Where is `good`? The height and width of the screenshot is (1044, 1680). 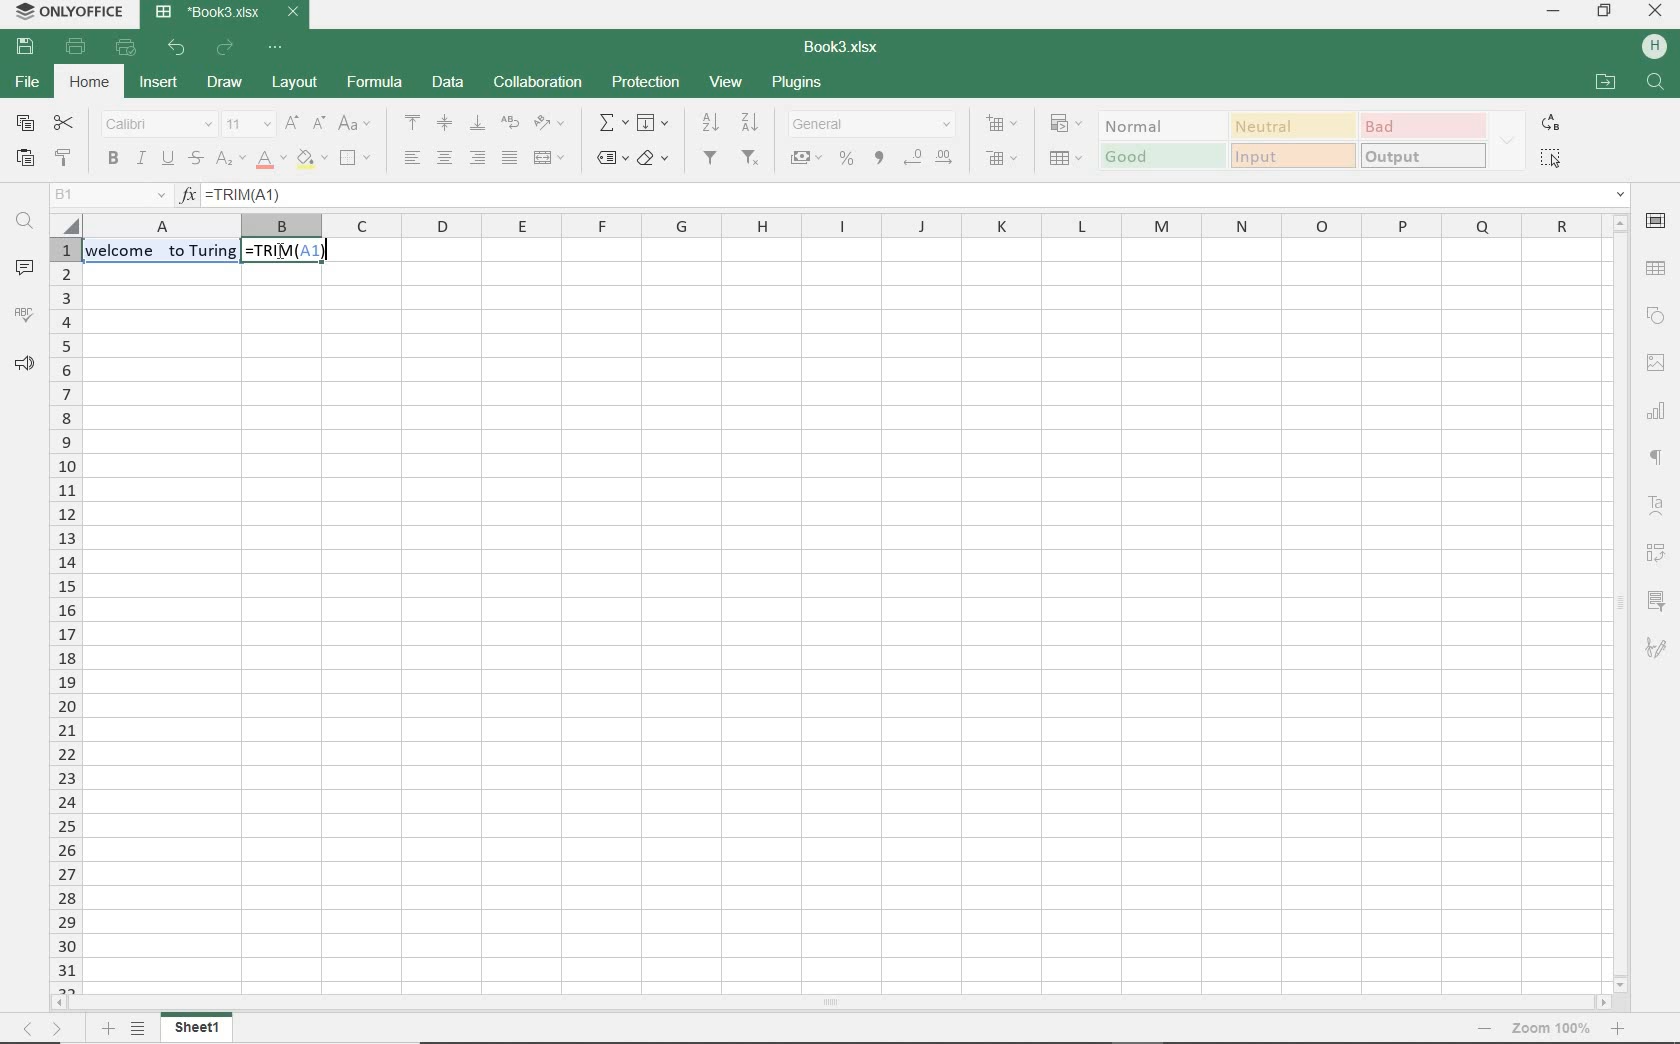 good is located at coordinates (1160, 157).